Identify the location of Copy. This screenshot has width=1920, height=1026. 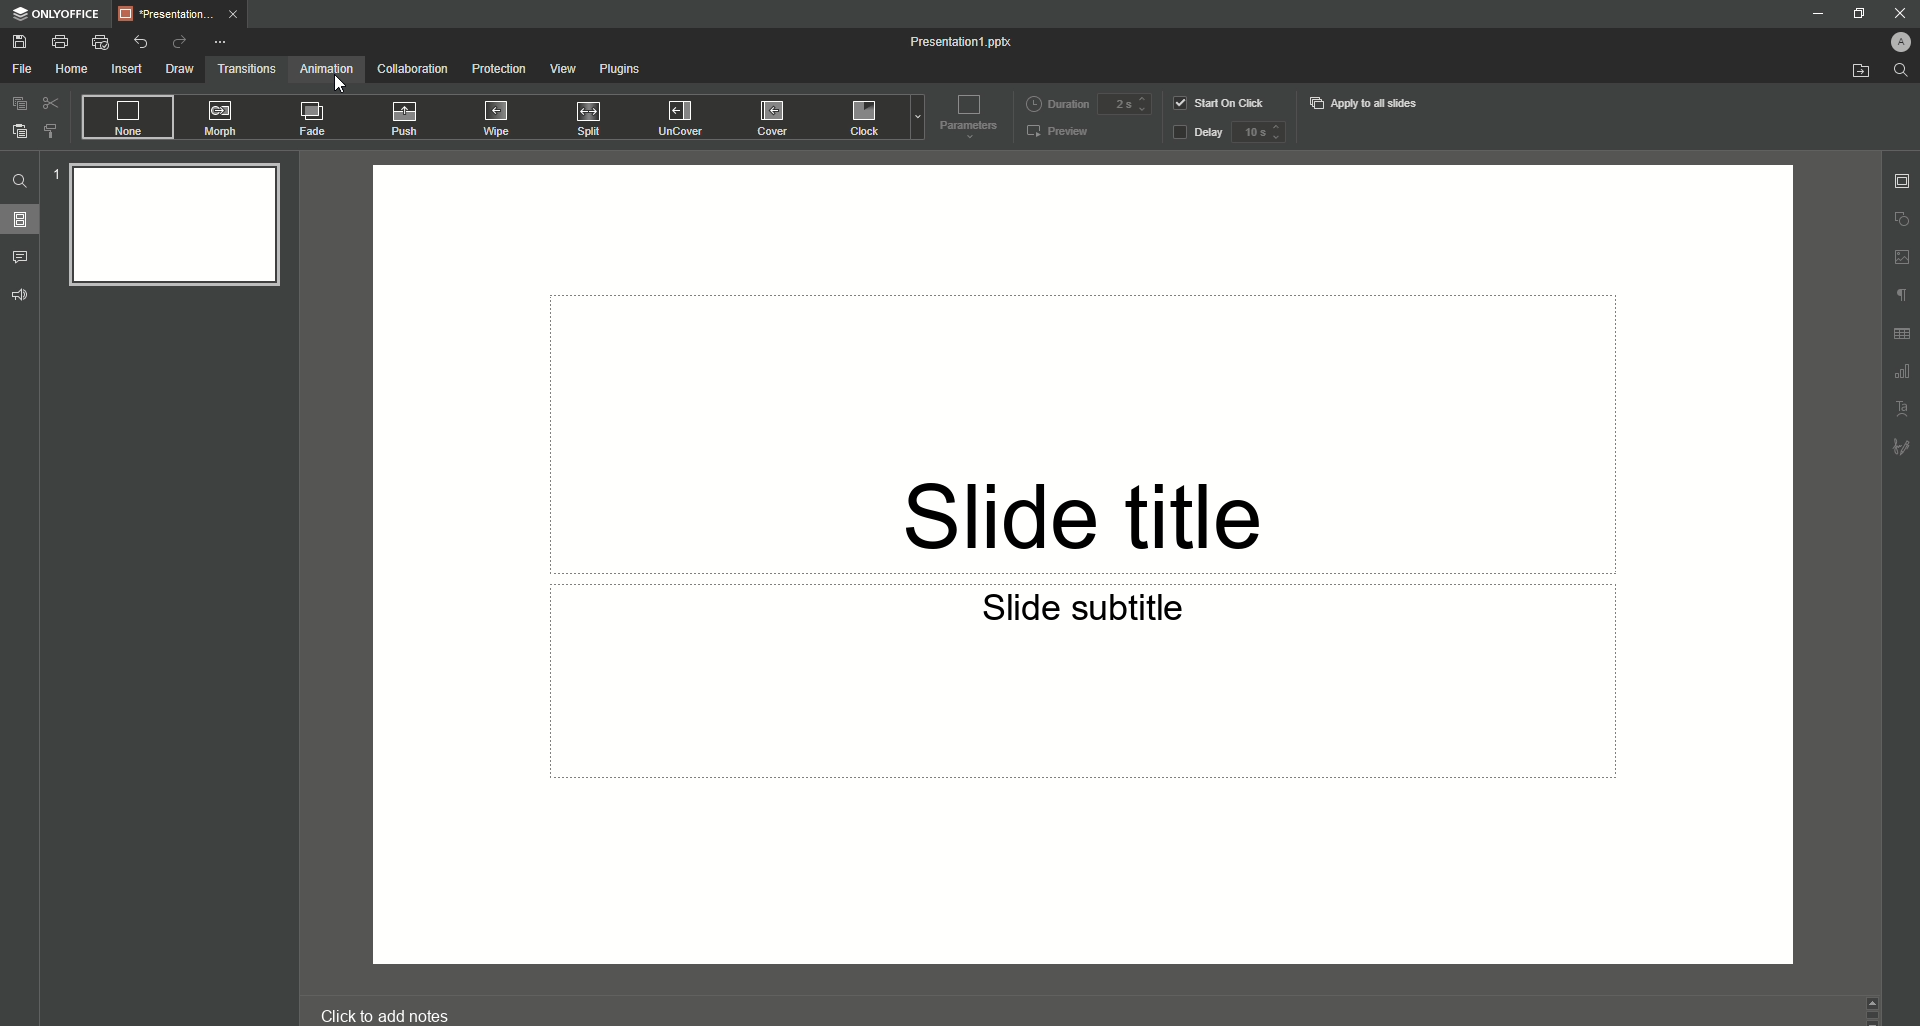
(17, 104).